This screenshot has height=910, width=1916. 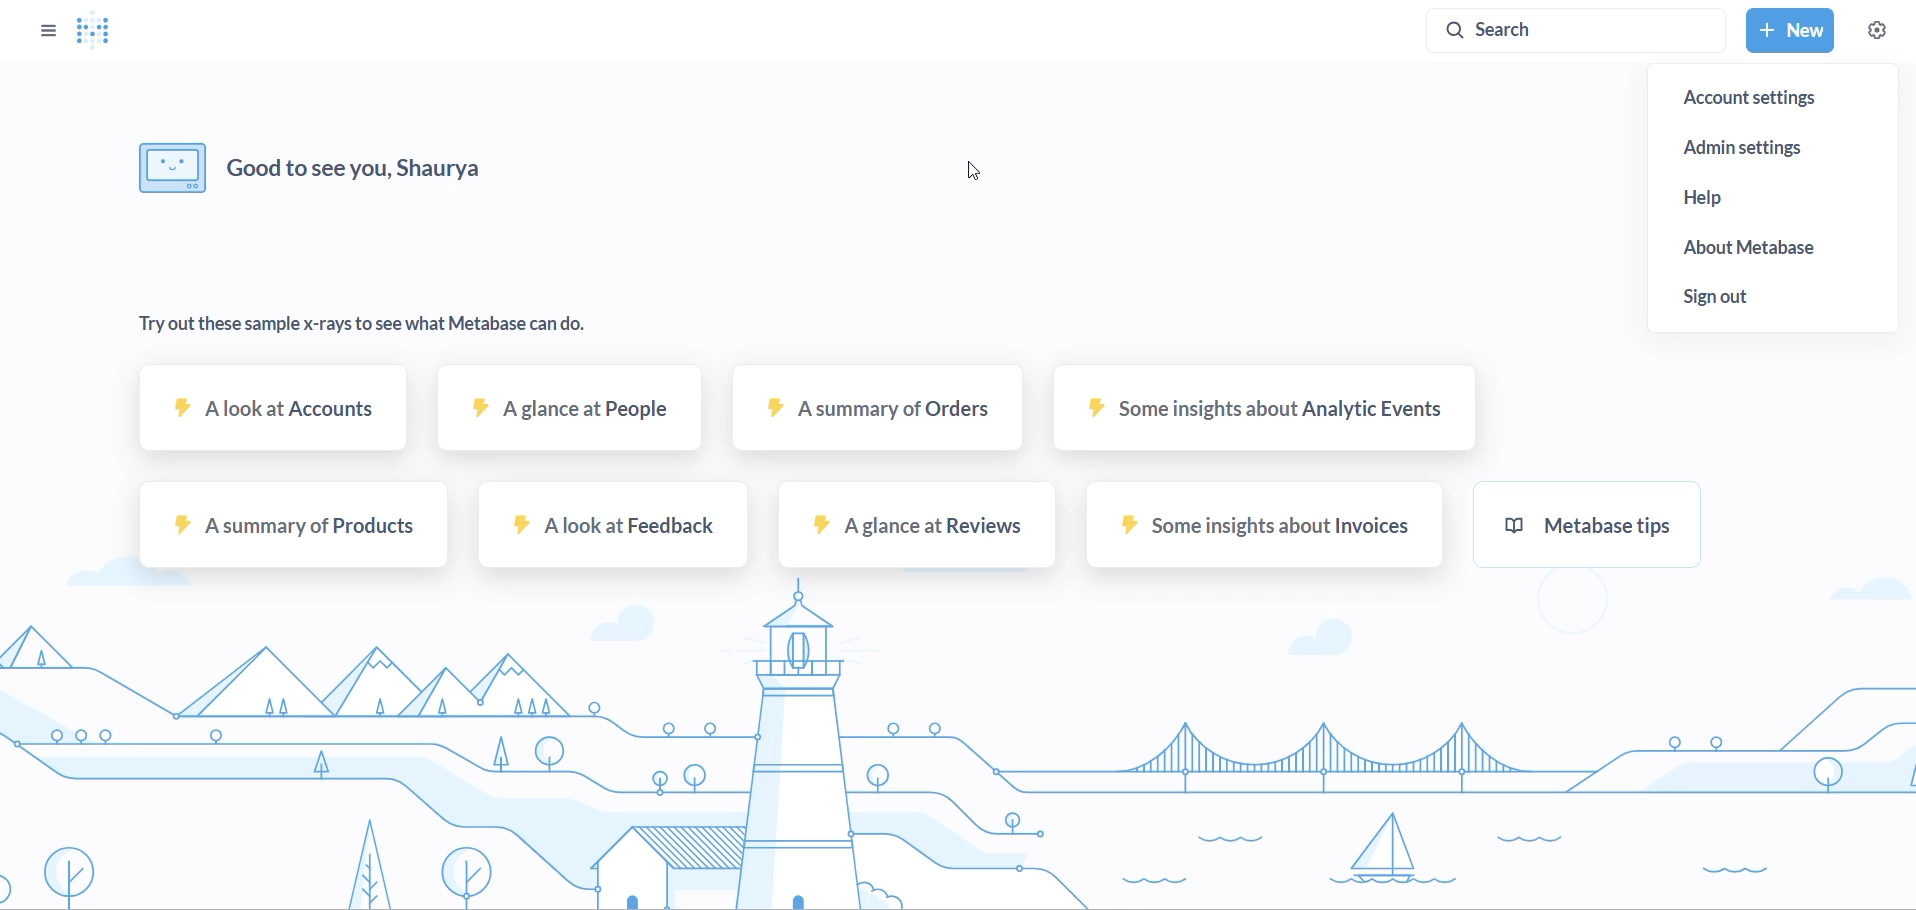 What do you see at coordinates (1781, 294) in the screenshot?
I see `sign out` at bounding box center [1781, 294].